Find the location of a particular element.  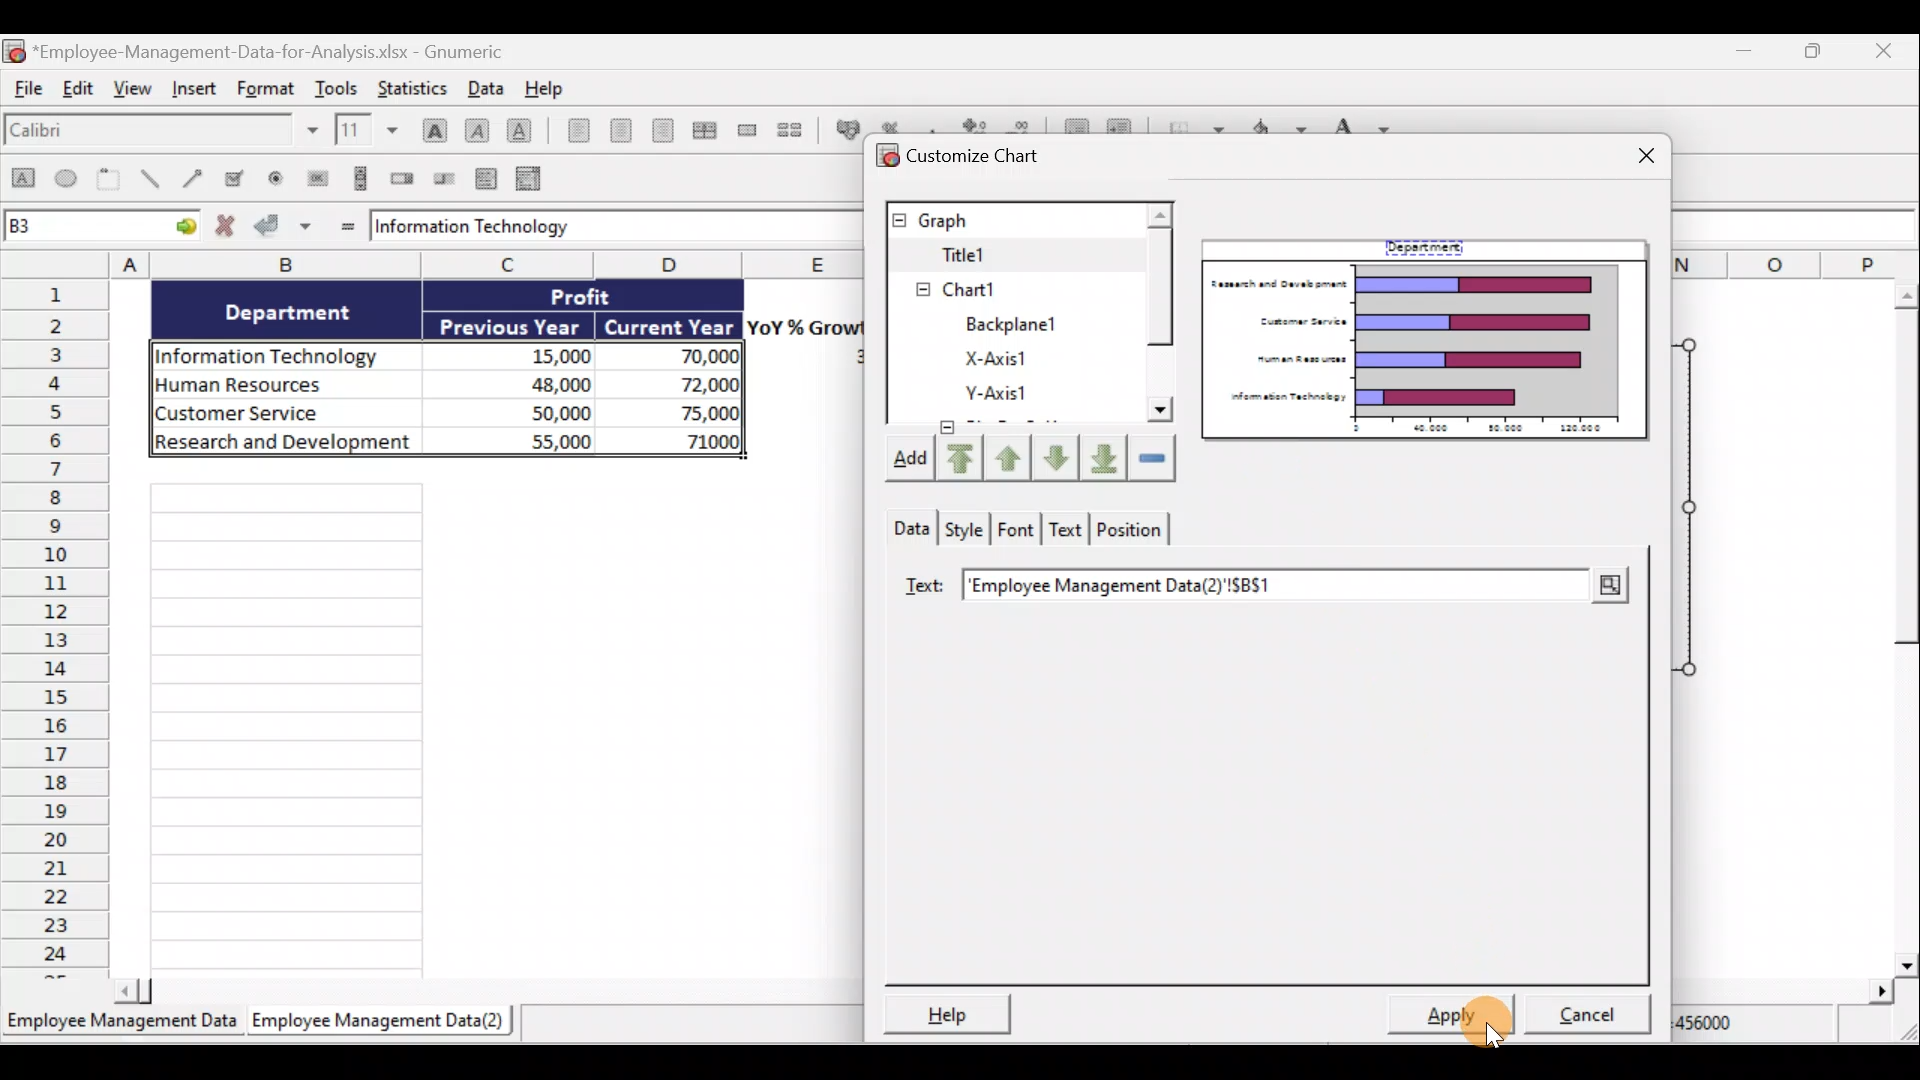

Apply is located at coordinates (1449, 1017).